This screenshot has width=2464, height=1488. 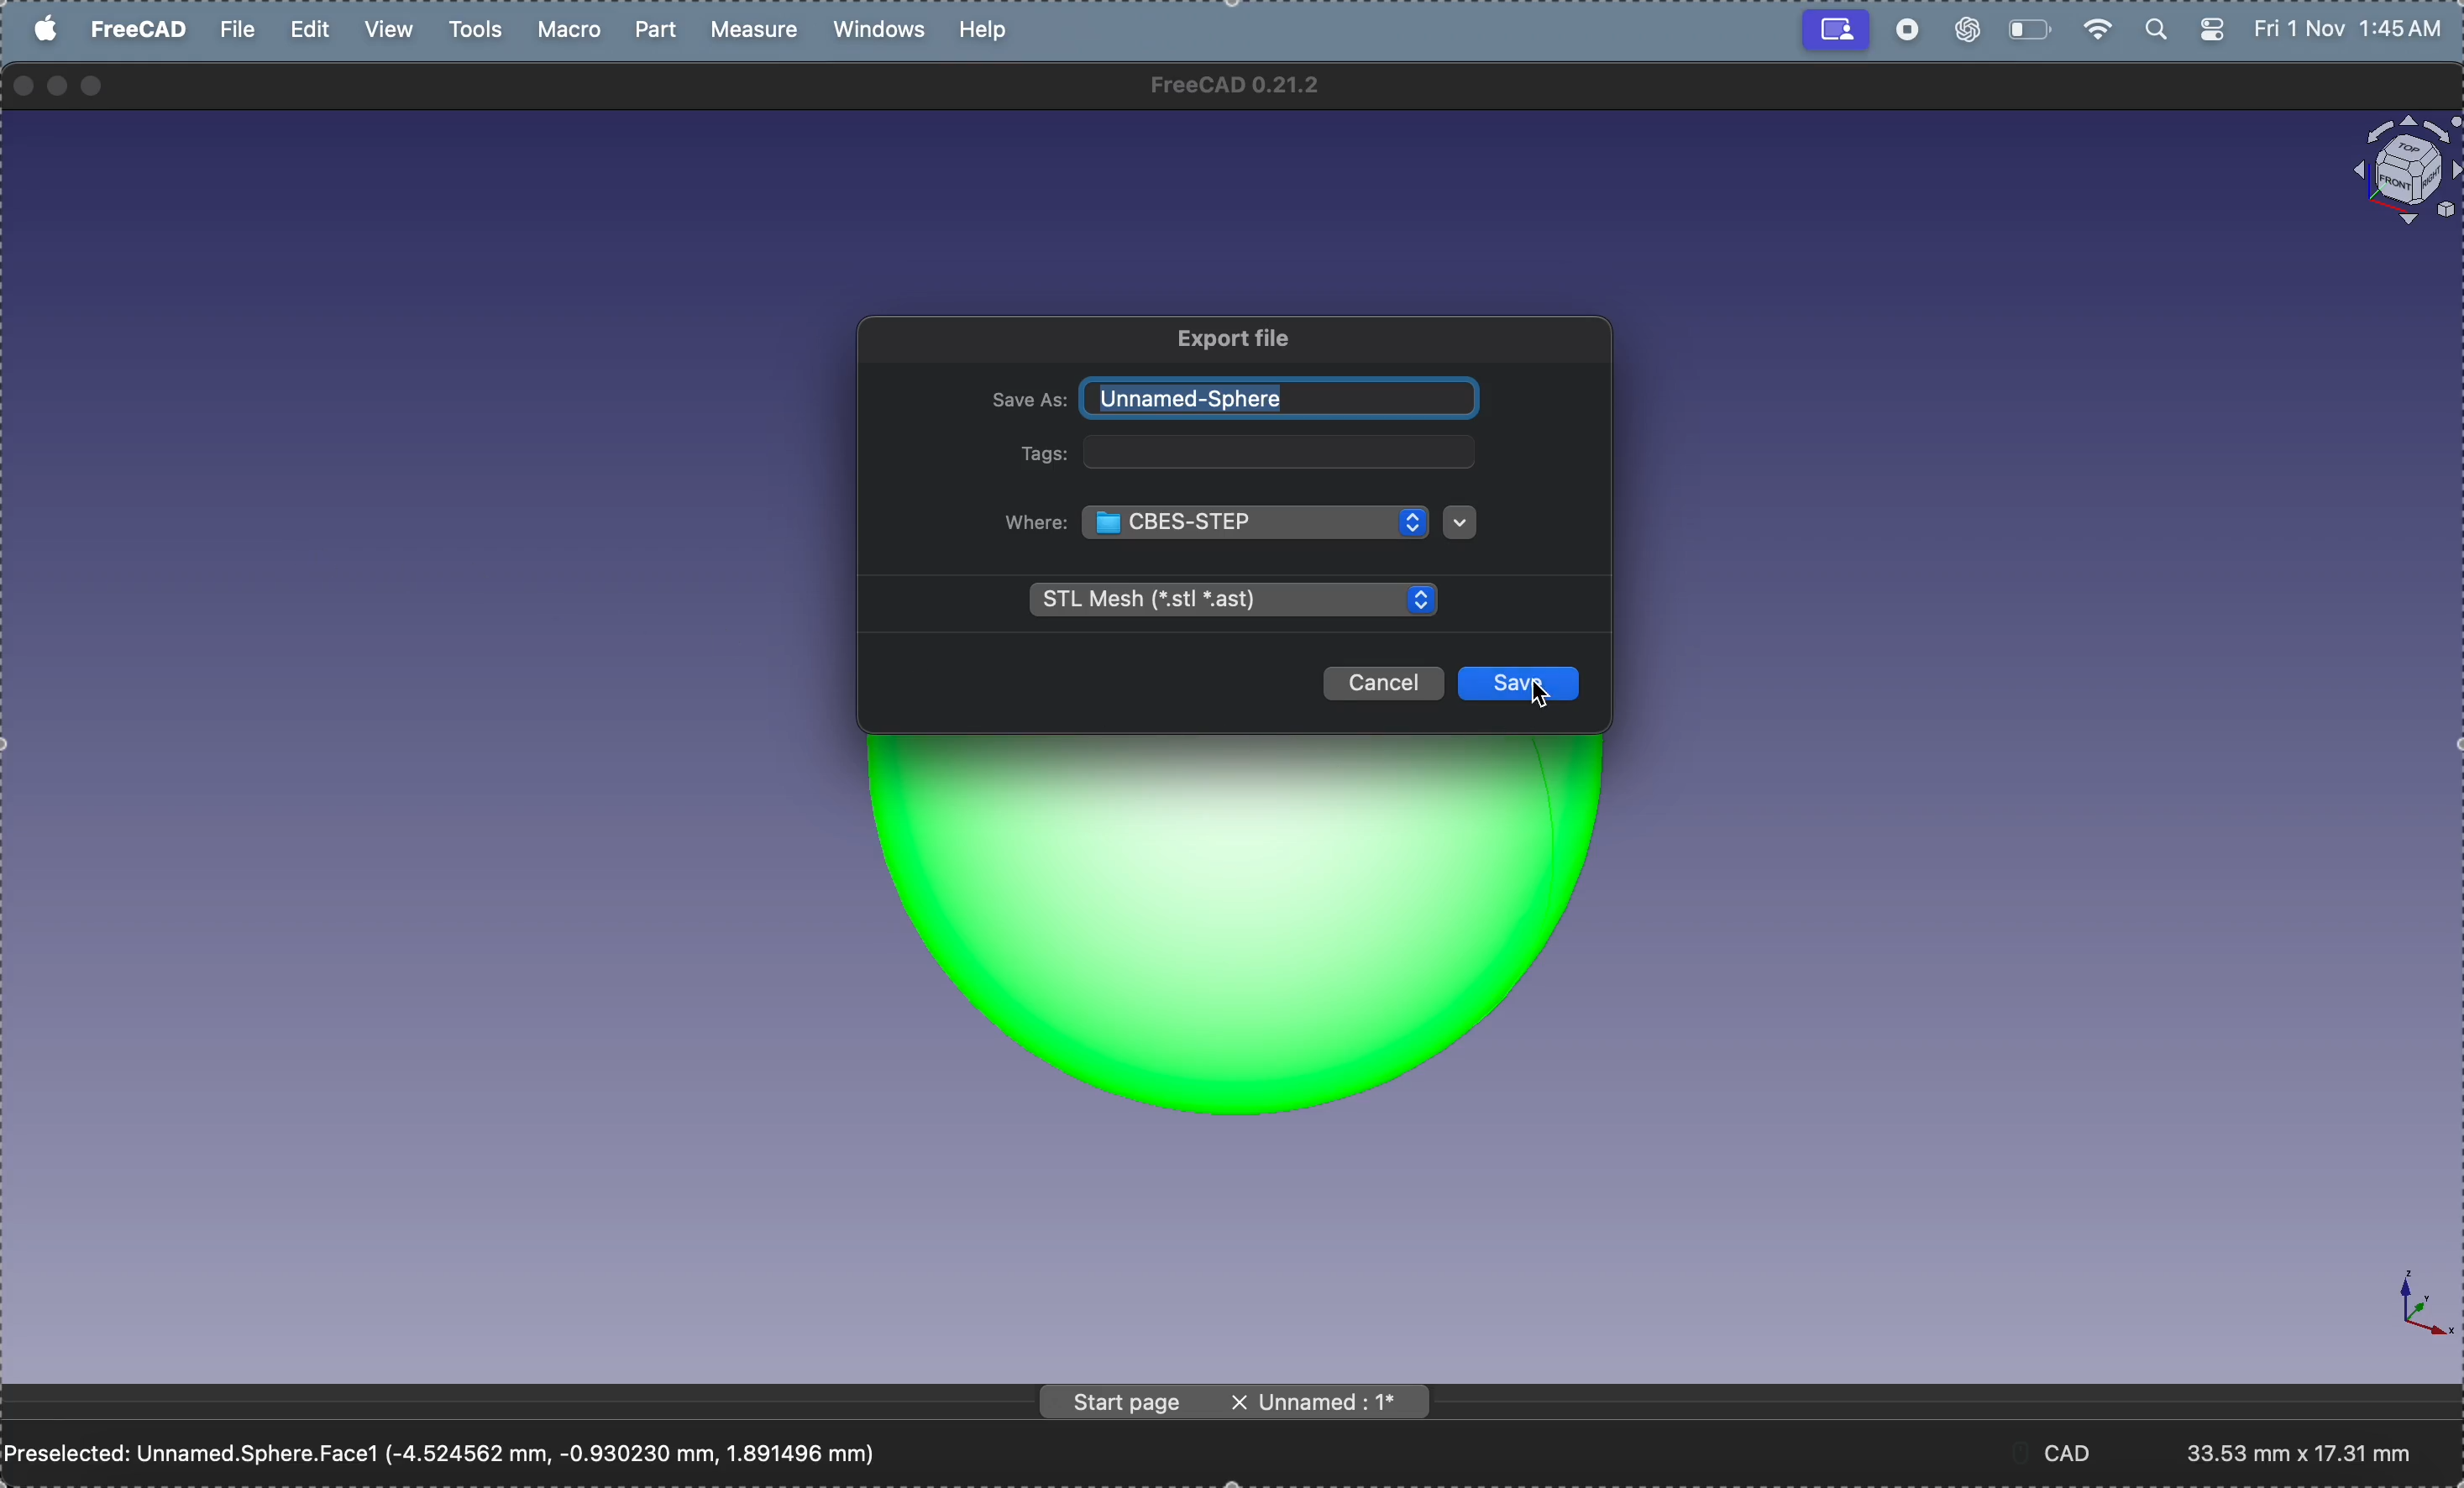 What do you see at coordinates (47, 27) in the screenshot?
I see `apple menu` at bounding box center [47, 27].